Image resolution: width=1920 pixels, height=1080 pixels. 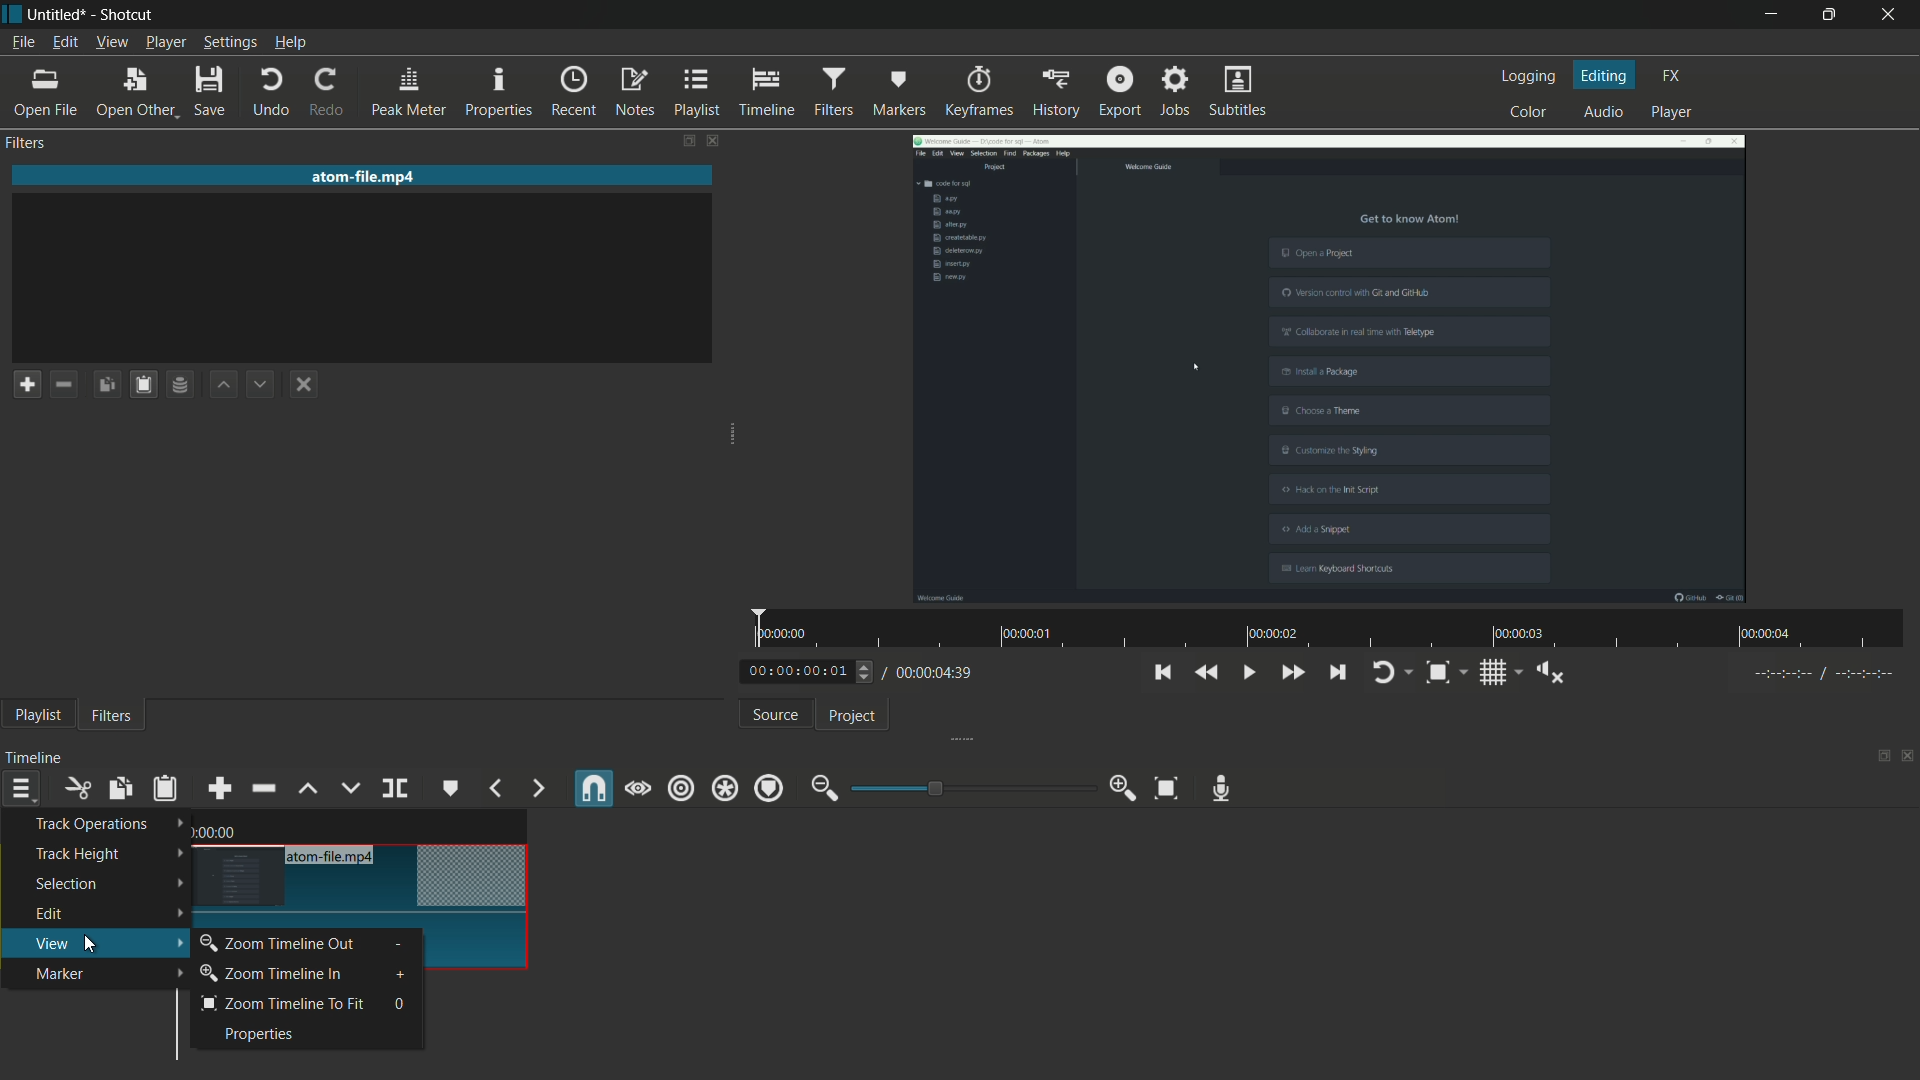 I want to click on peak meter, so click(x=407, y=91).